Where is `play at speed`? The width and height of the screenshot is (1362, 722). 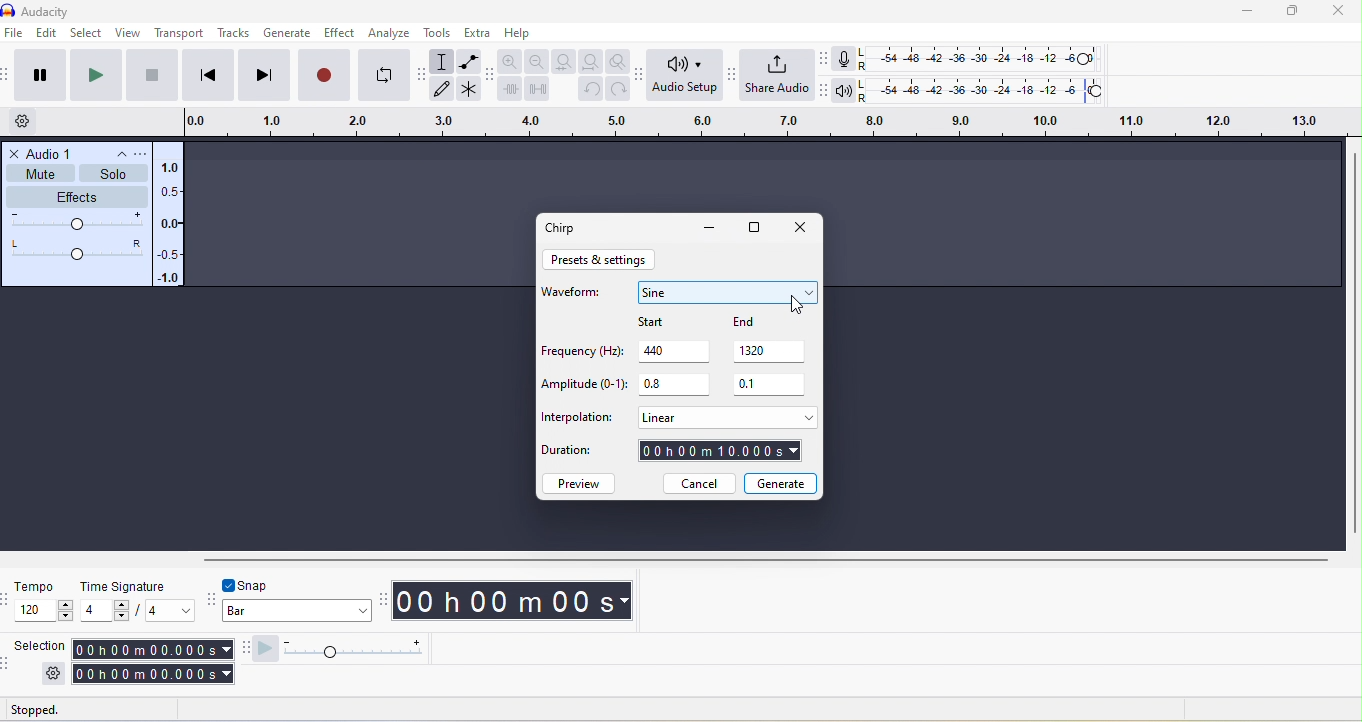 play at speed is located at coordinates (346, 649).